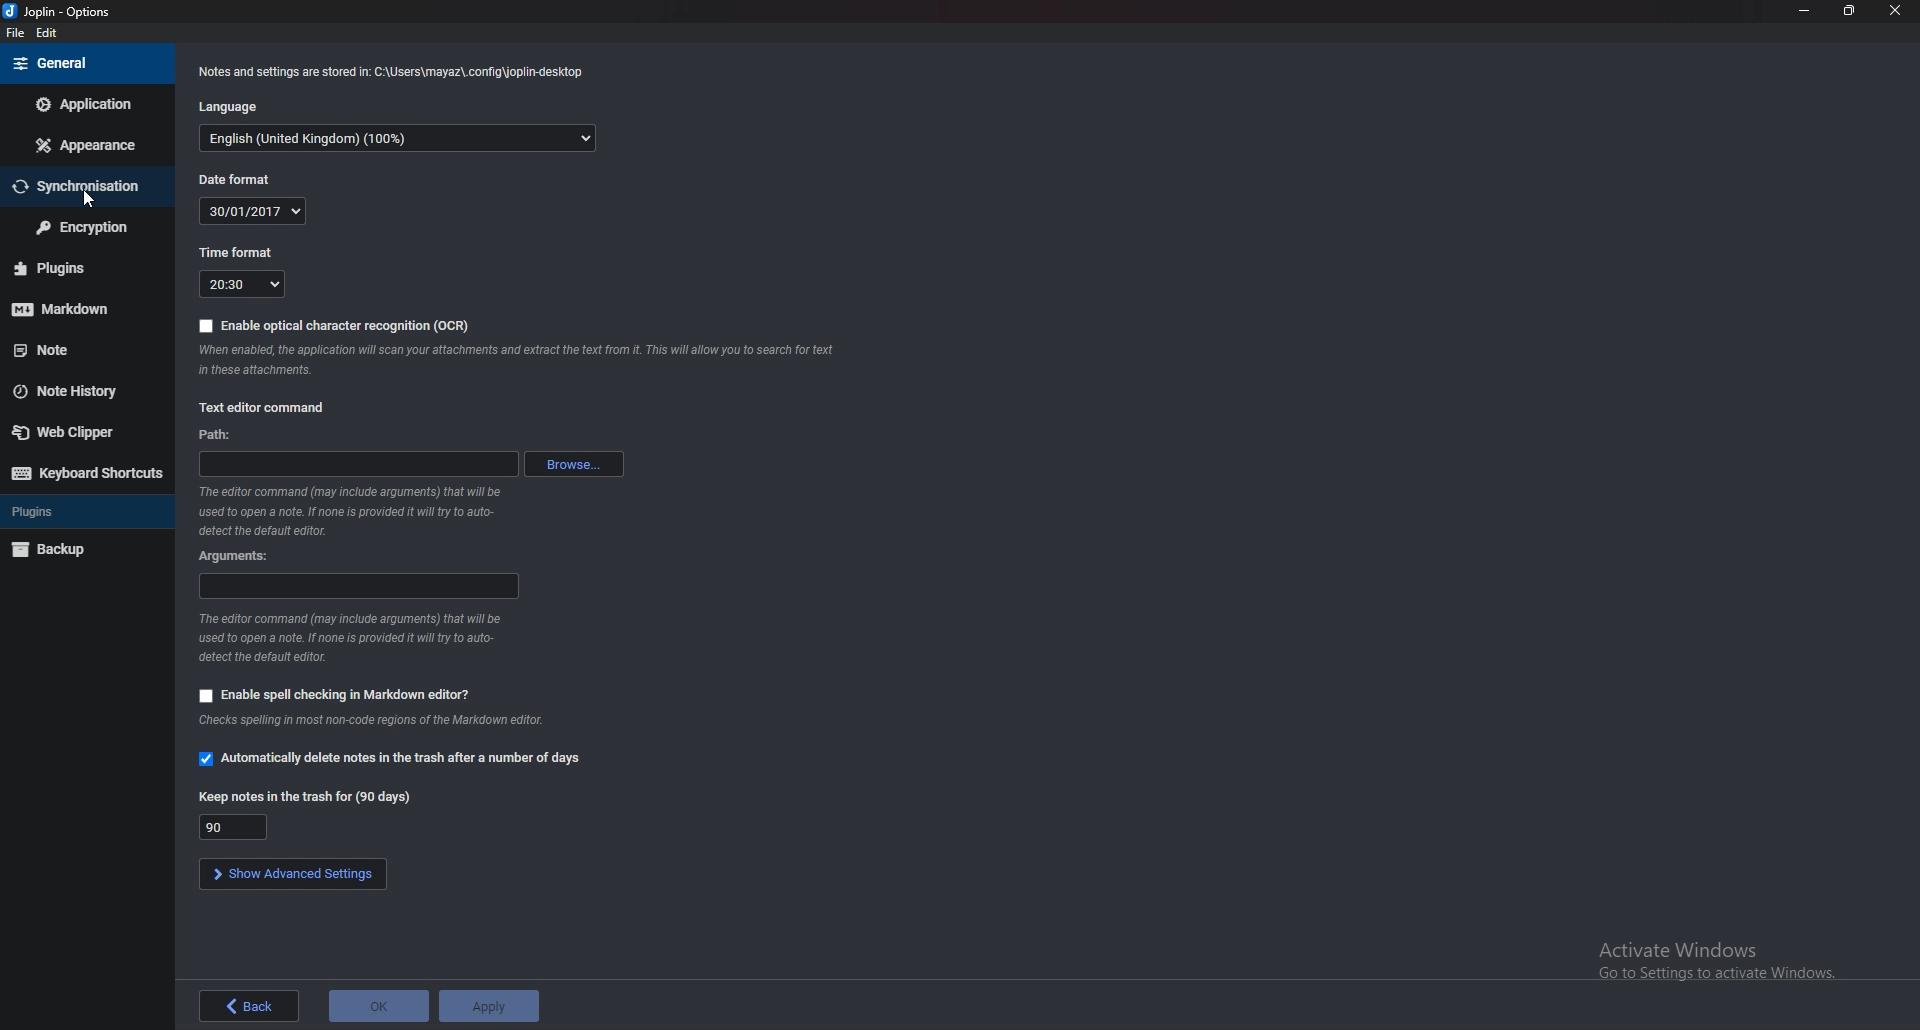  Describe the element at coordinates (87, 227) in the screenshot. I see `encryption` at that location.